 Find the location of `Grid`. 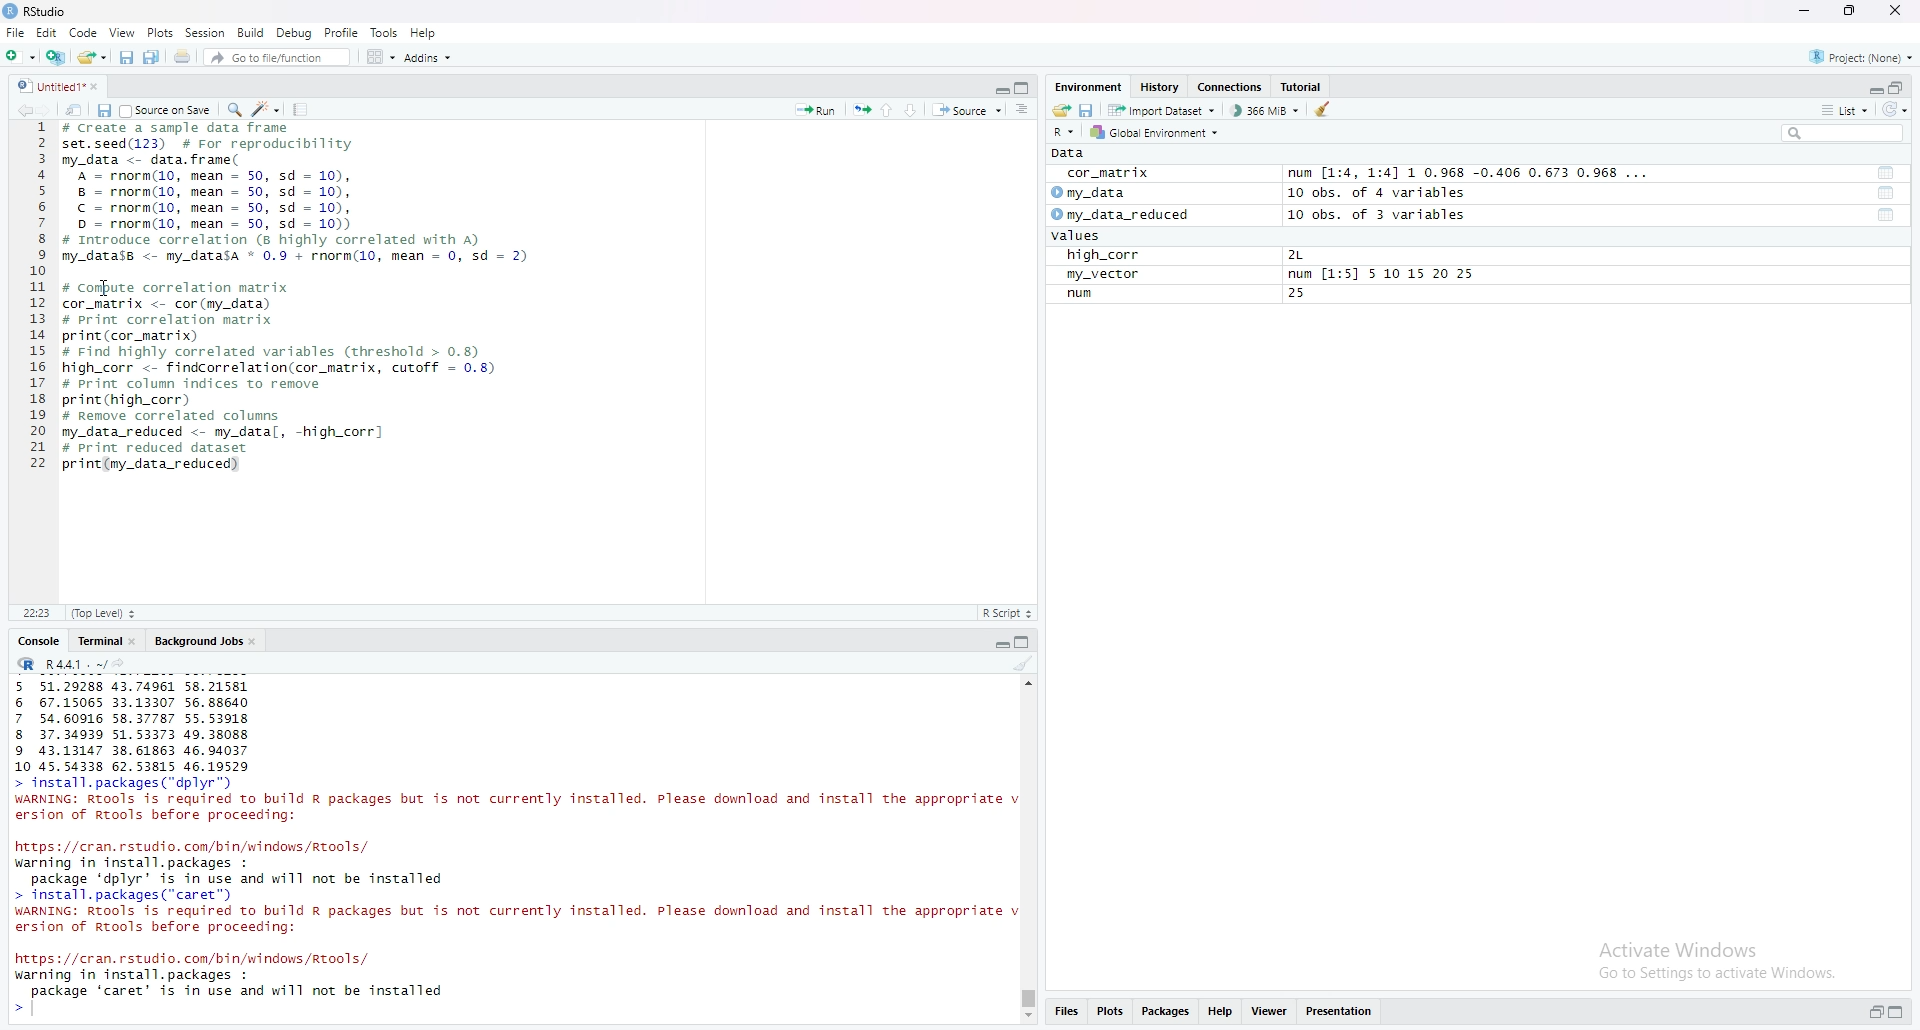

Grid is located at coordinates (383, 58).